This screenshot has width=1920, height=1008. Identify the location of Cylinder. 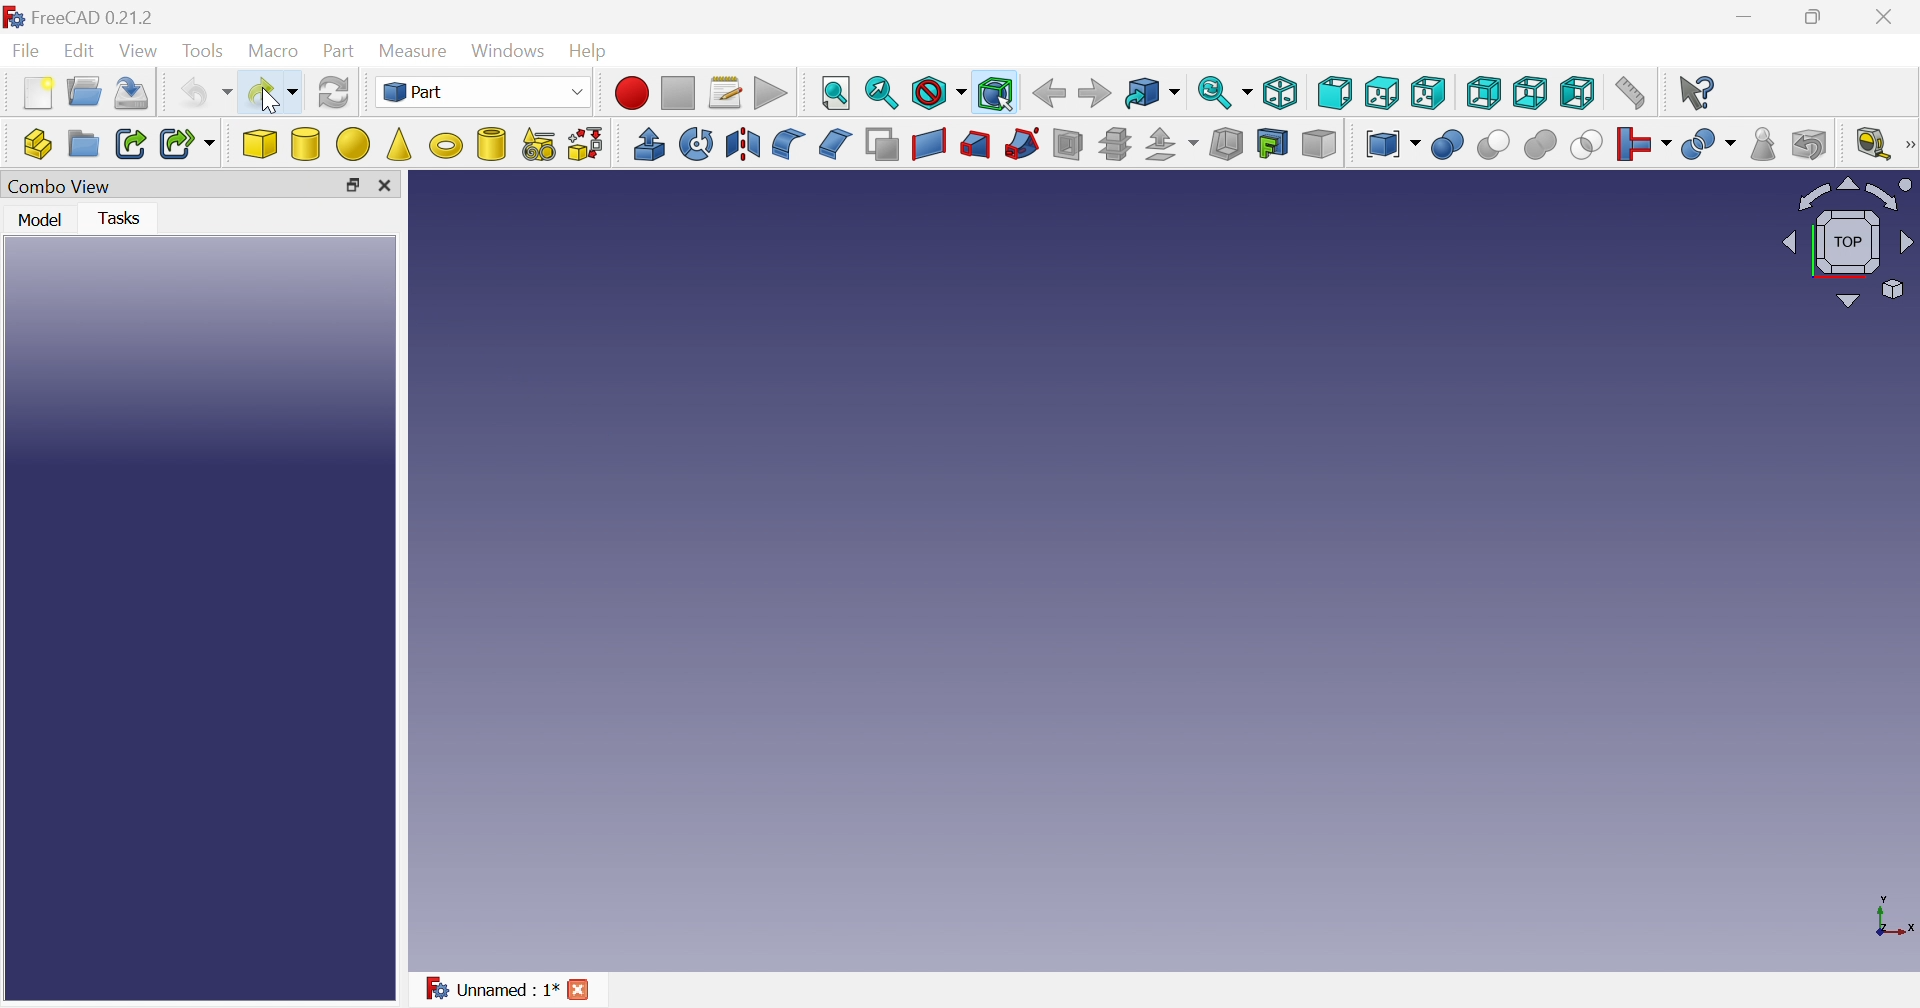
(307, 146).